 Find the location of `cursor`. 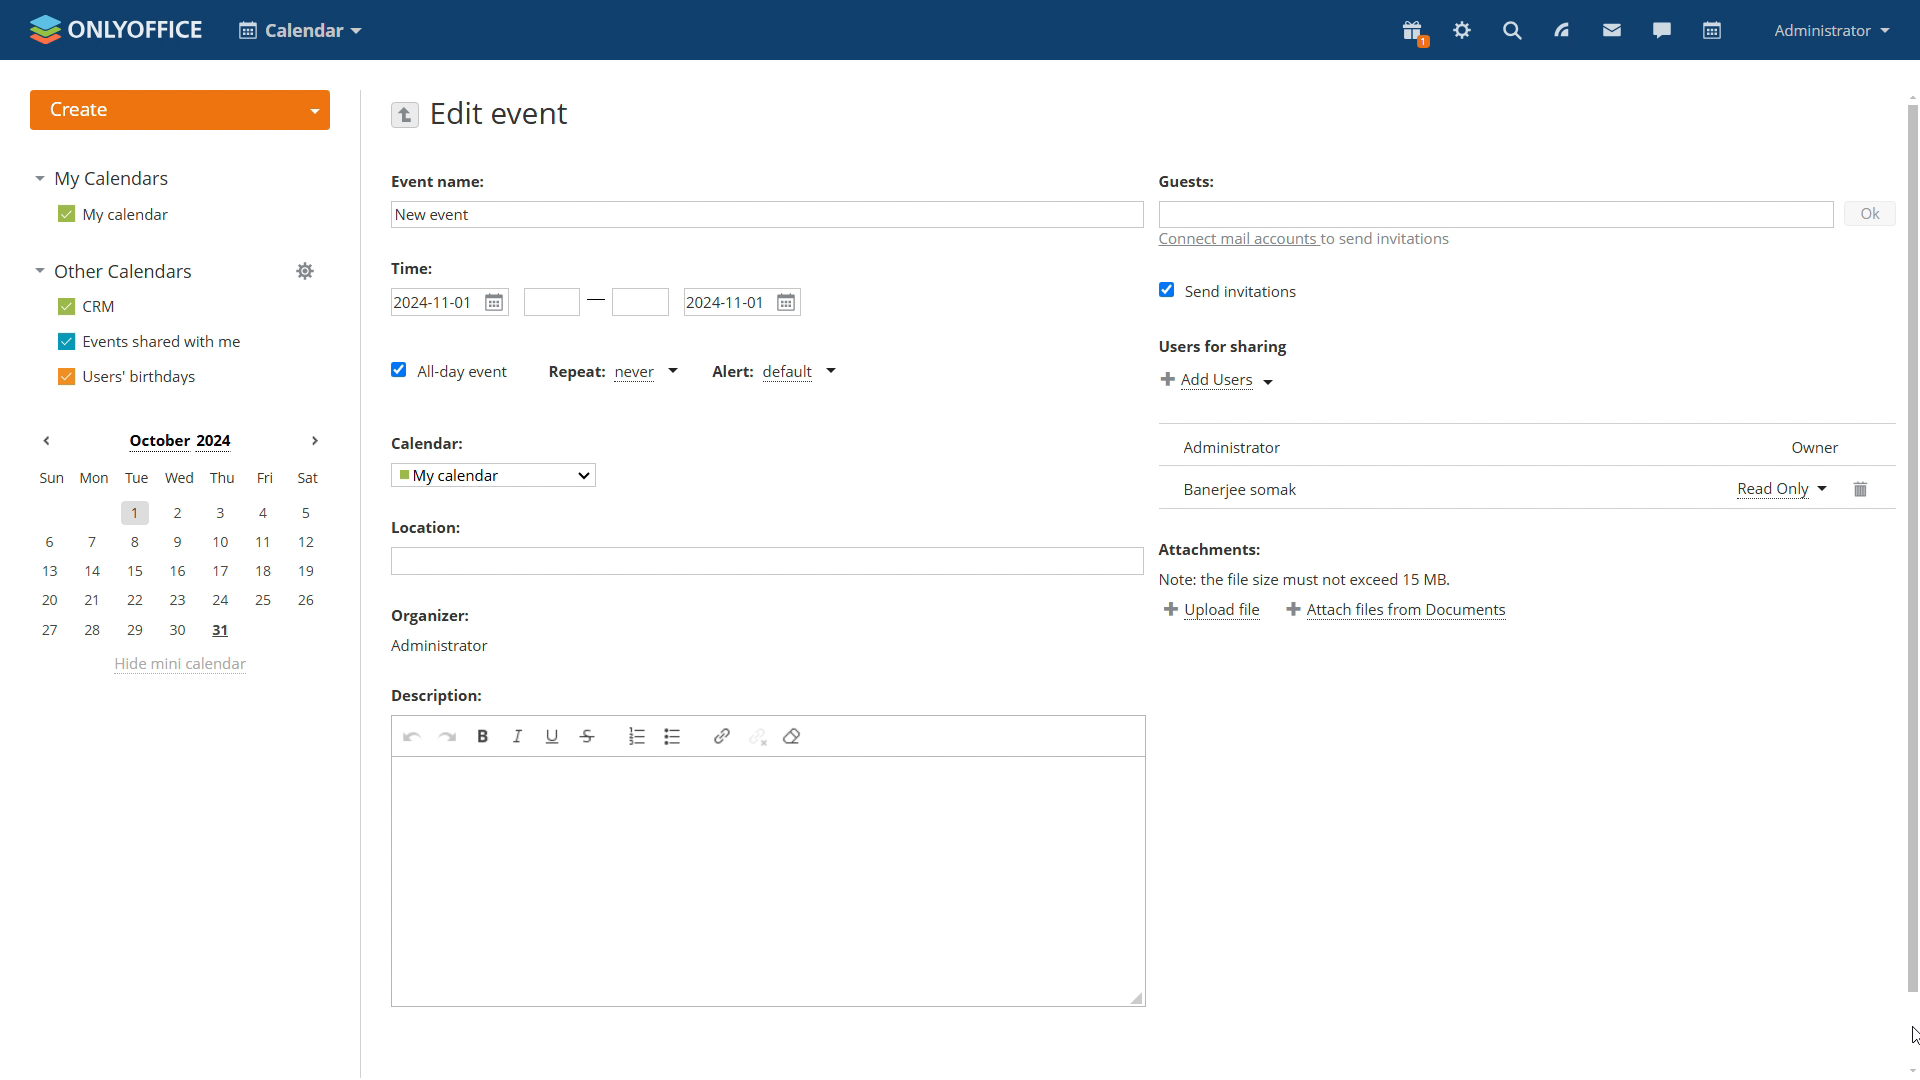

cursor is located at coordinates (1908, 1035).